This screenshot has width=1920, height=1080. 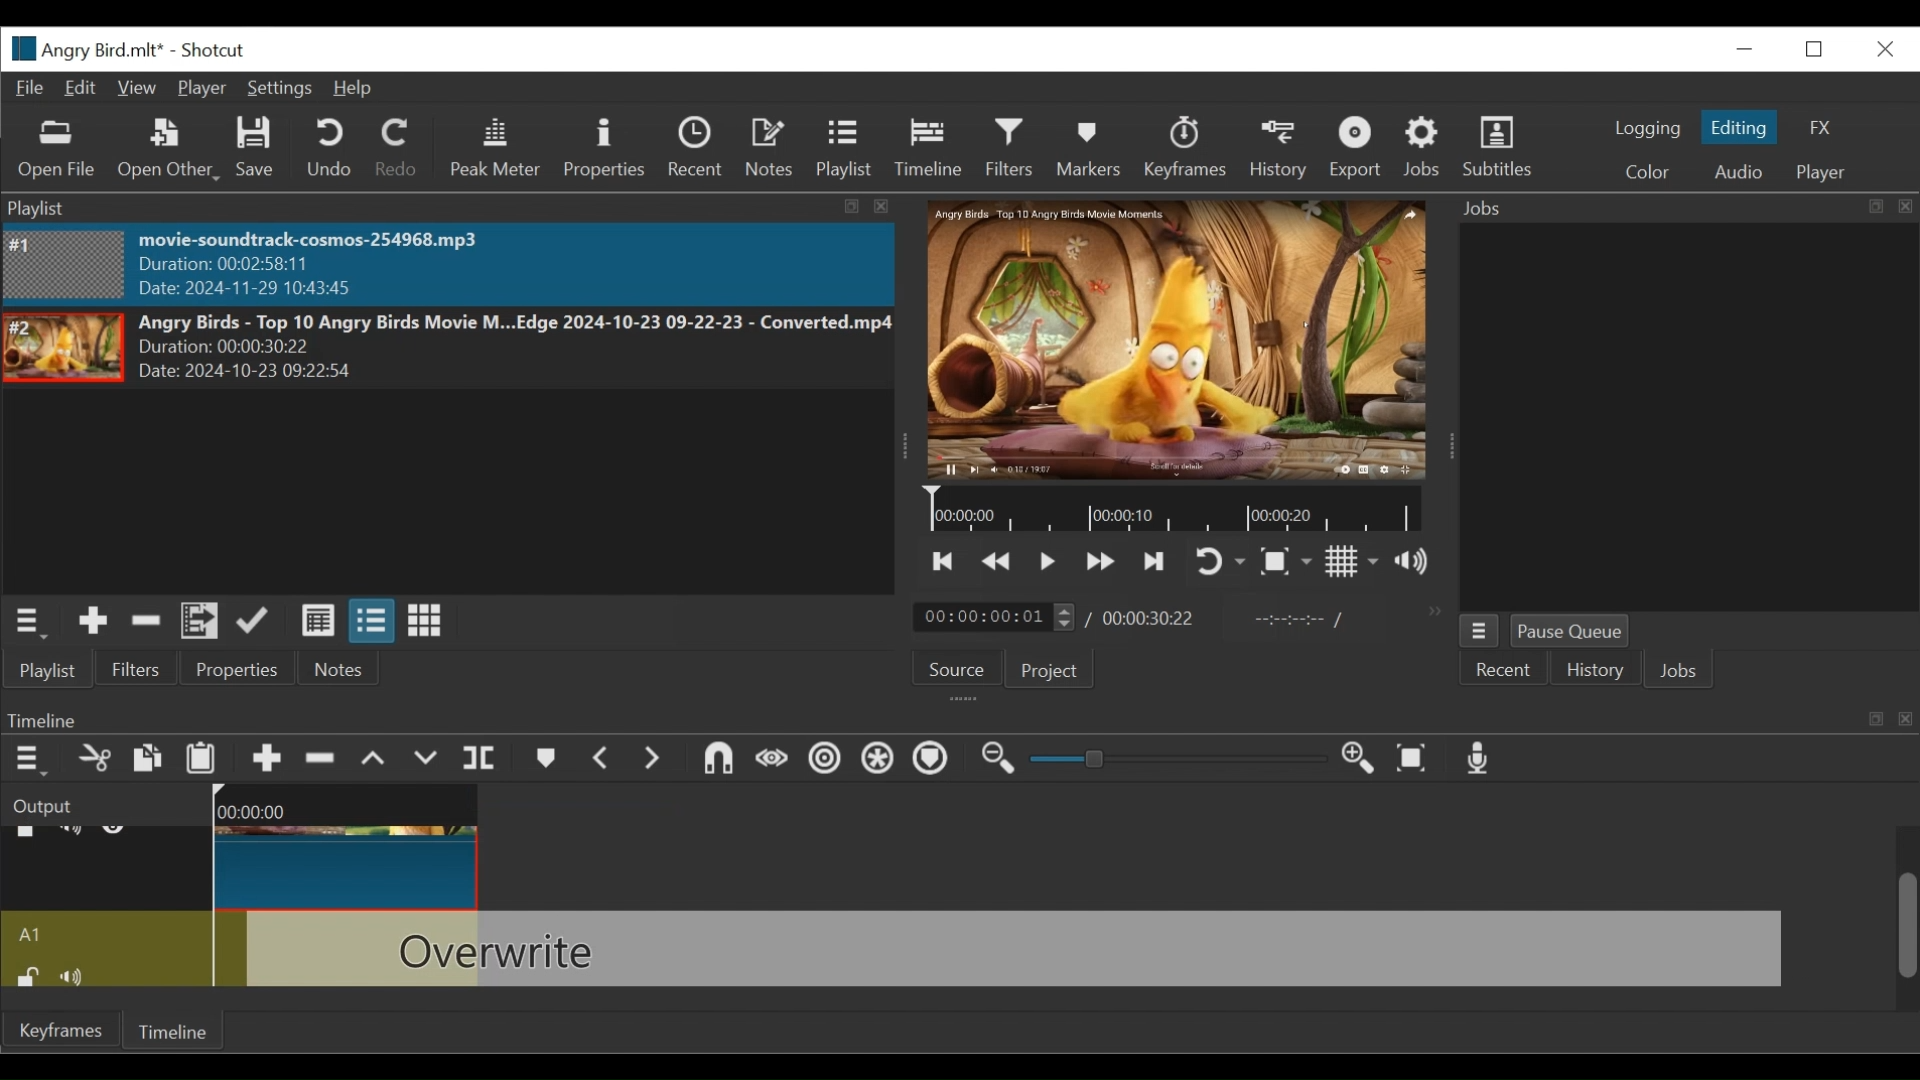 What do you see at coordinates (178, 1030) in the screenshot?
I see `Timeline` at bounding box center [178, 1030].